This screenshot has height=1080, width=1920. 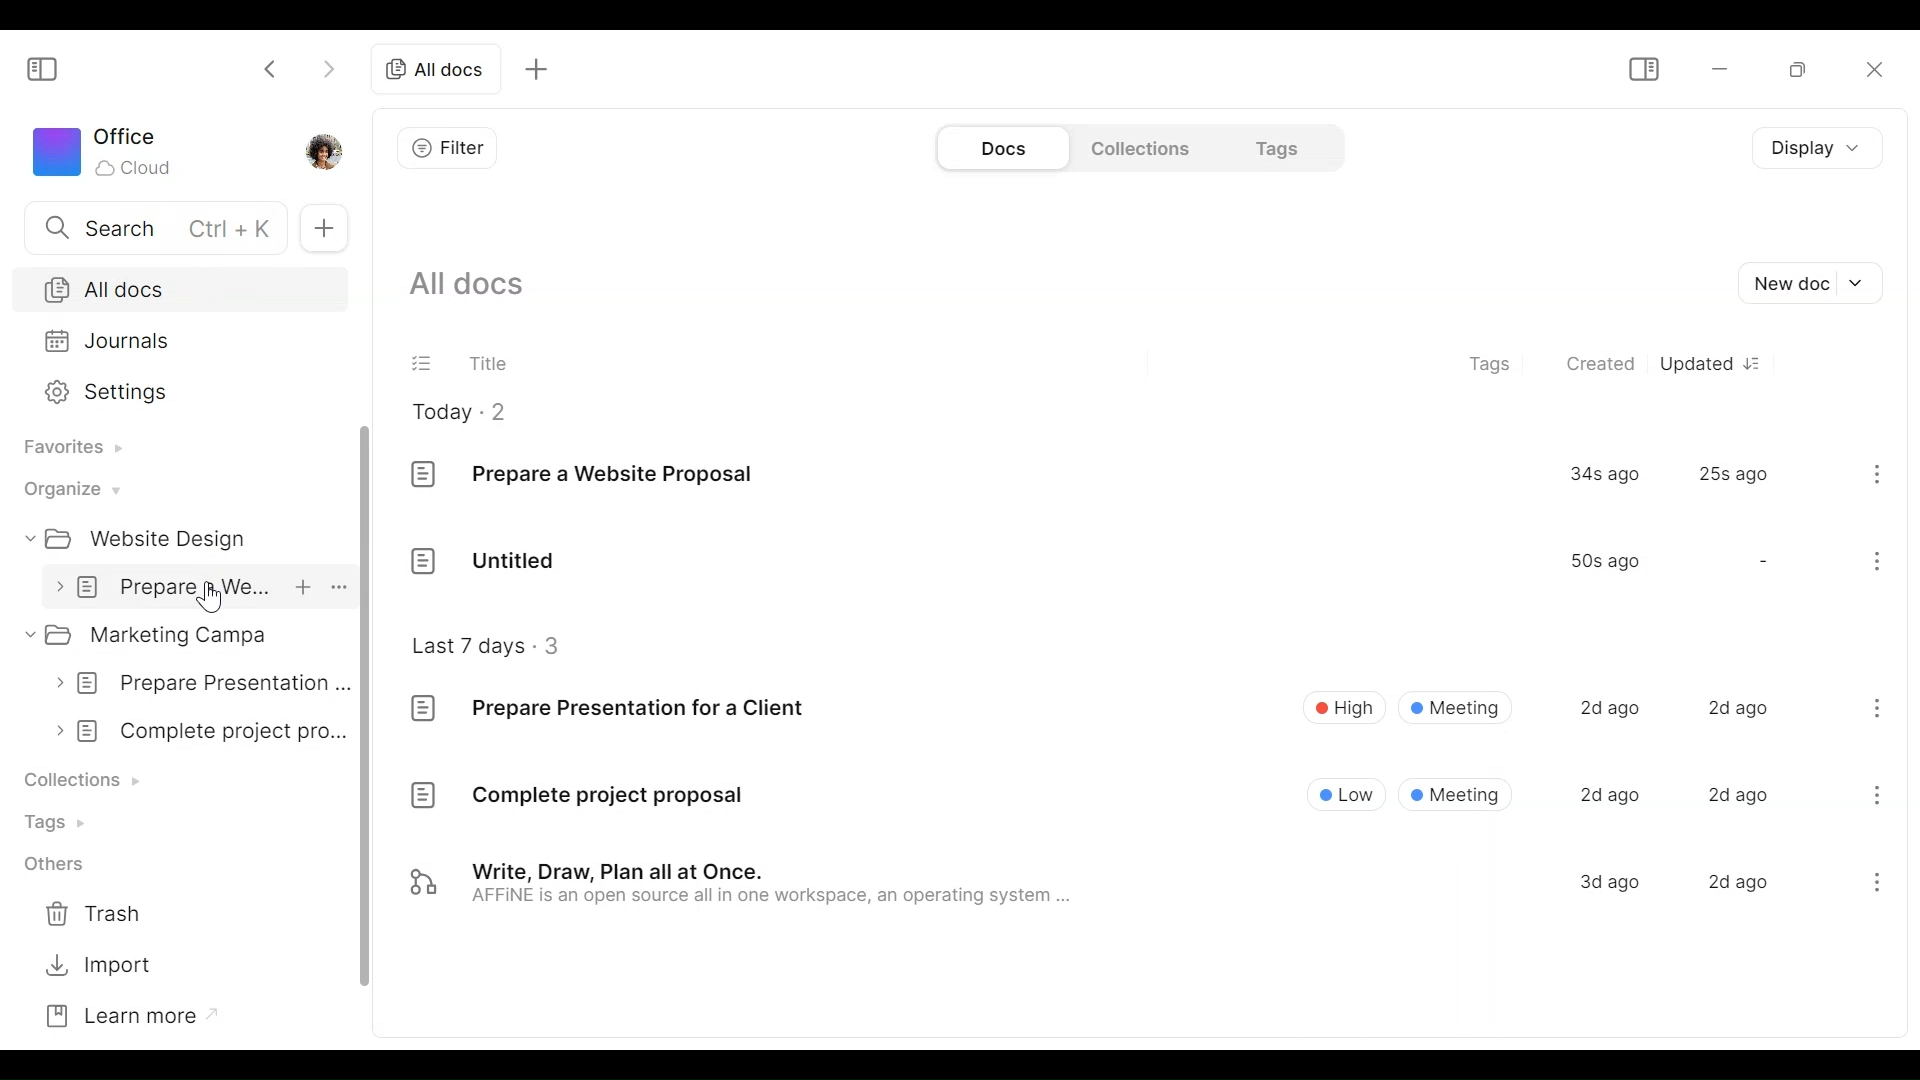 What do you see at coordinates (327, 68) in the screenshot?
I see `Forward` at bounding box center [327, 68].